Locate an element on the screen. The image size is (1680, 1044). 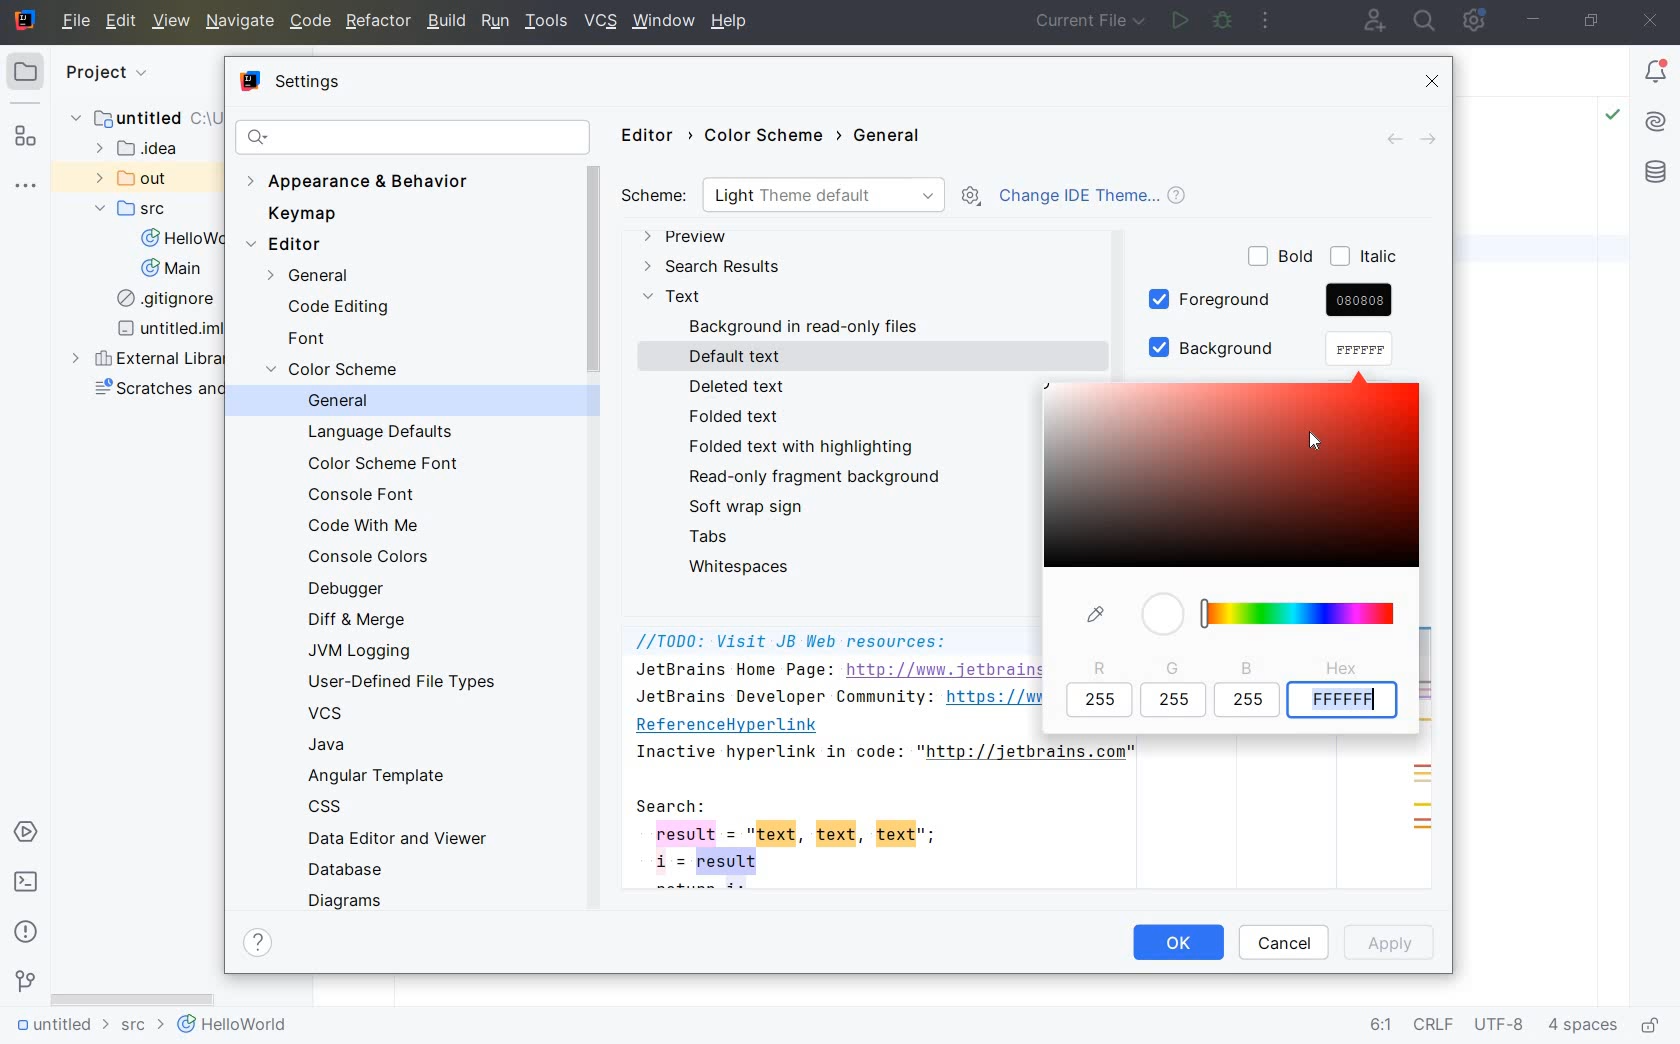
USER-DEFINED FILE TYPES is located at coordinates (402, 682).